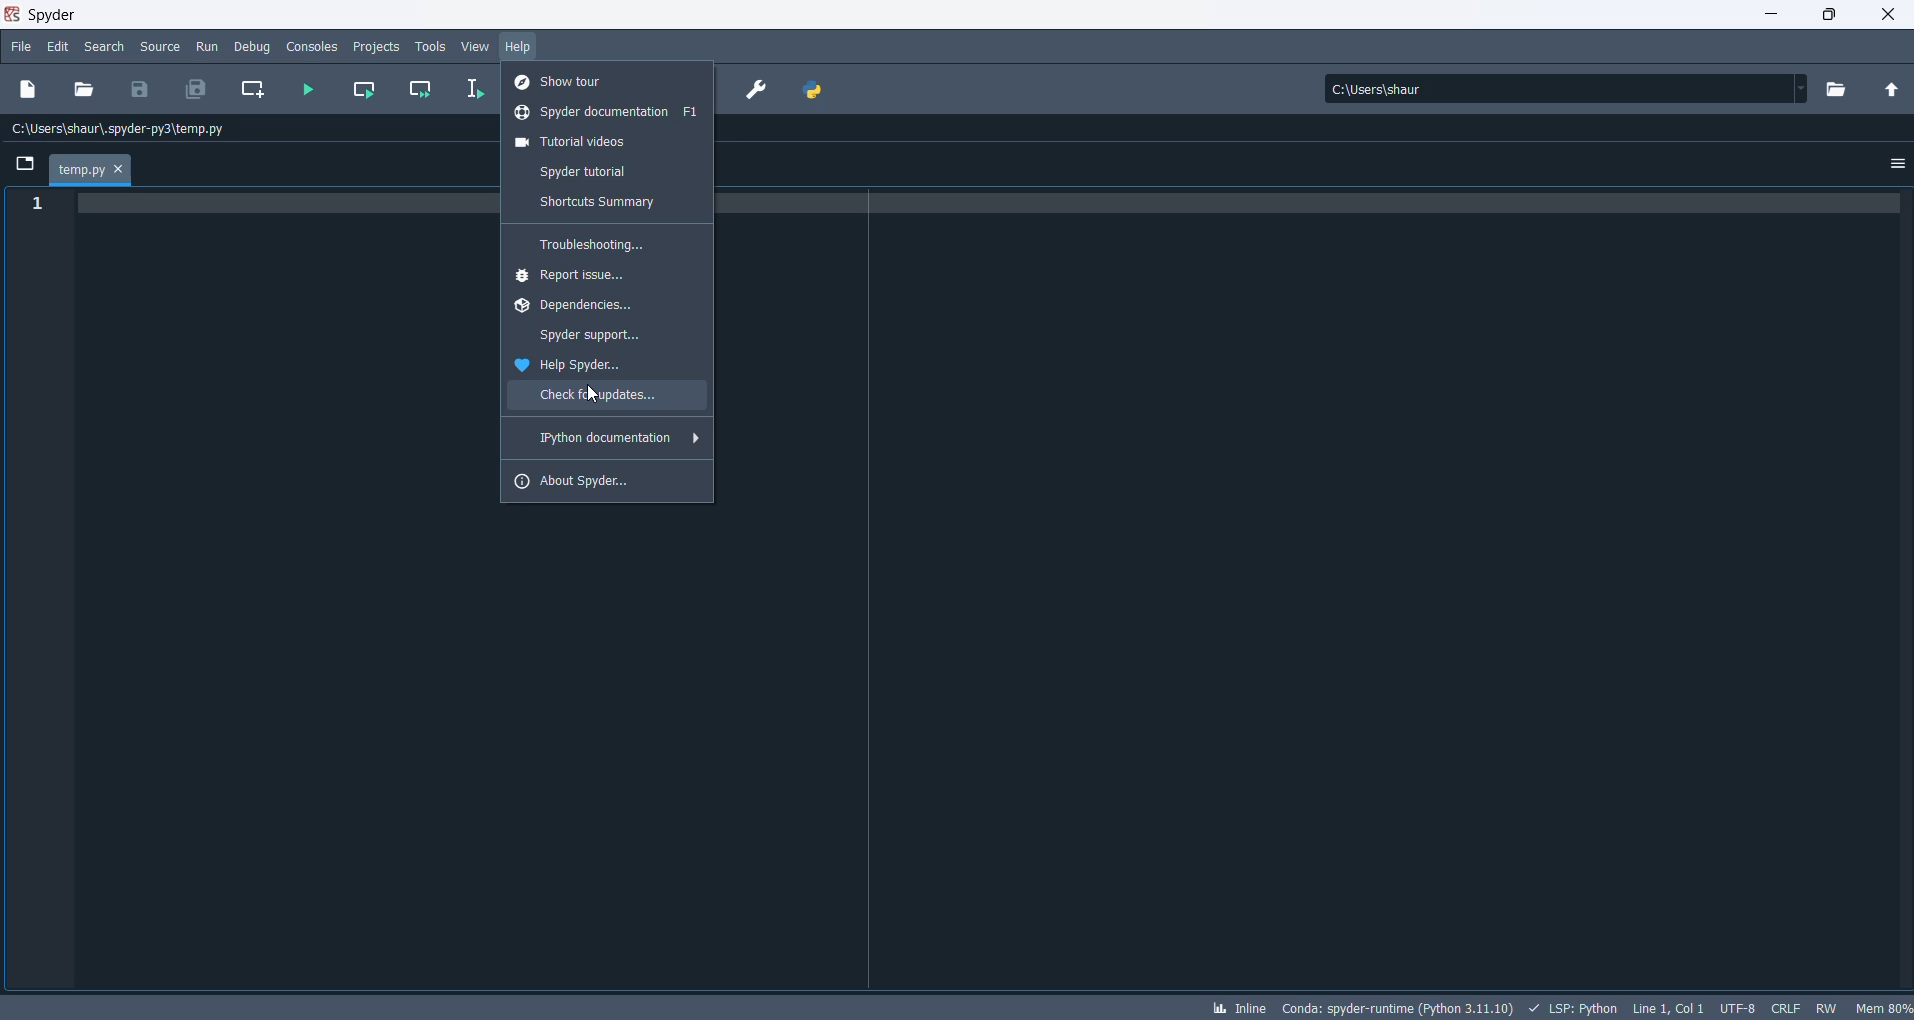 The image size is (1914, 1020). What do you see at coordinates (1558, 88) in the screenshot?
I see `path` at bounding box center [1558, 88].